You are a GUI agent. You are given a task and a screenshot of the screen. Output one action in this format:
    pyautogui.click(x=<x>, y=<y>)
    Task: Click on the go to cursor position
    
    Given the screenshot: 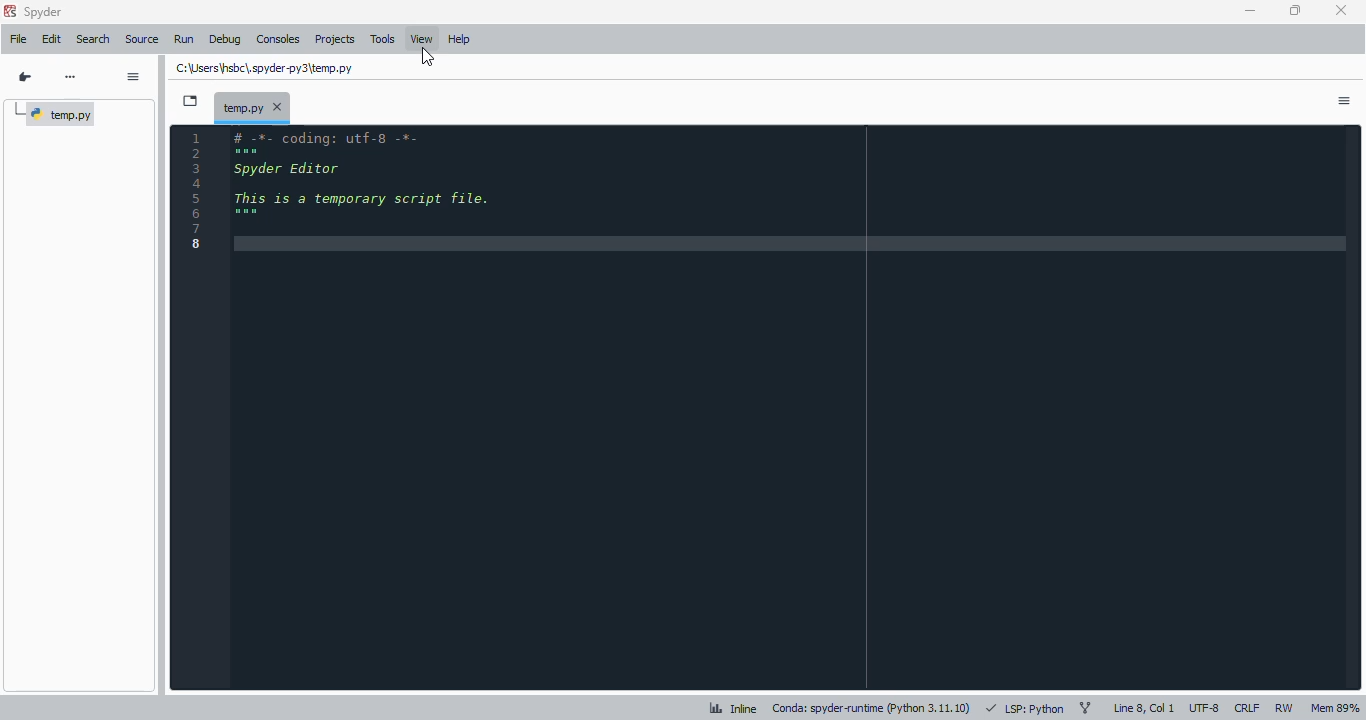 What is the action you would take?
    pyautogui.click(x=24, y=77)
    